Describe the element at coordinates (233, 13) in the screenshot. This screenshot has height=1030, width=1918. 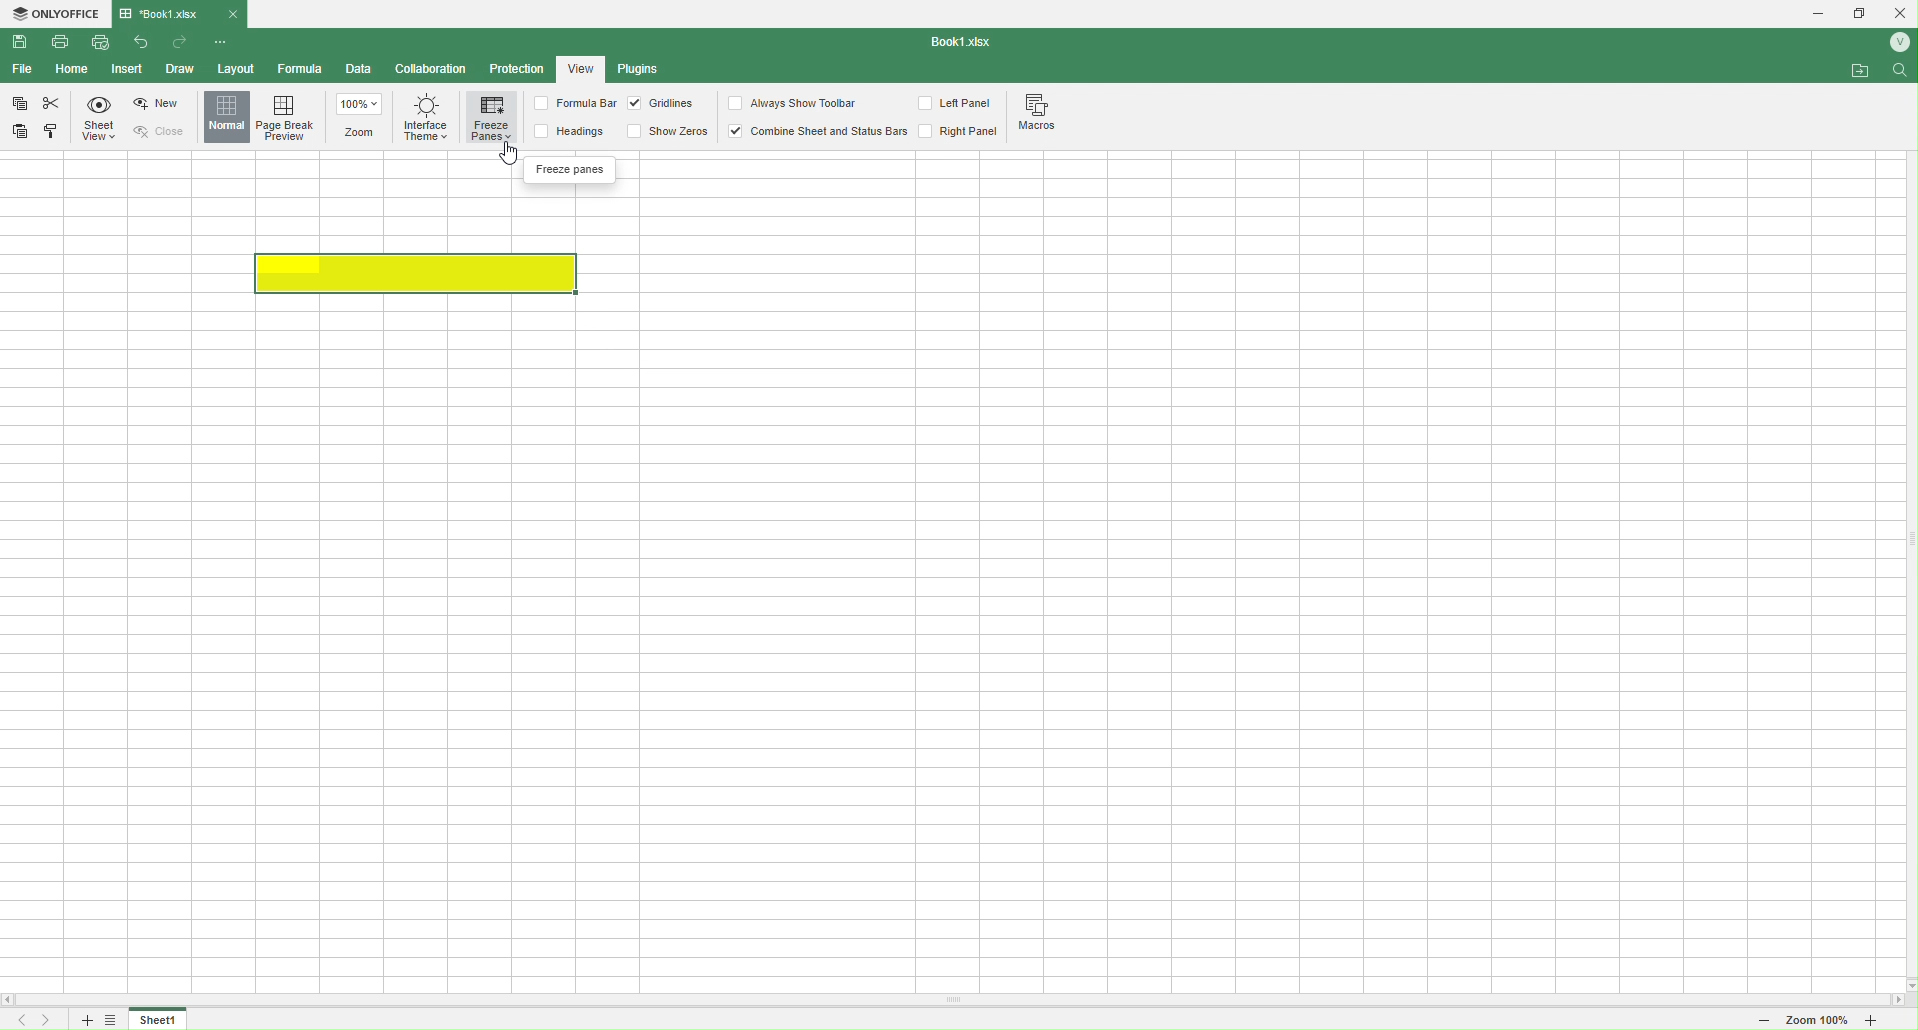
I see `Close` at that location.